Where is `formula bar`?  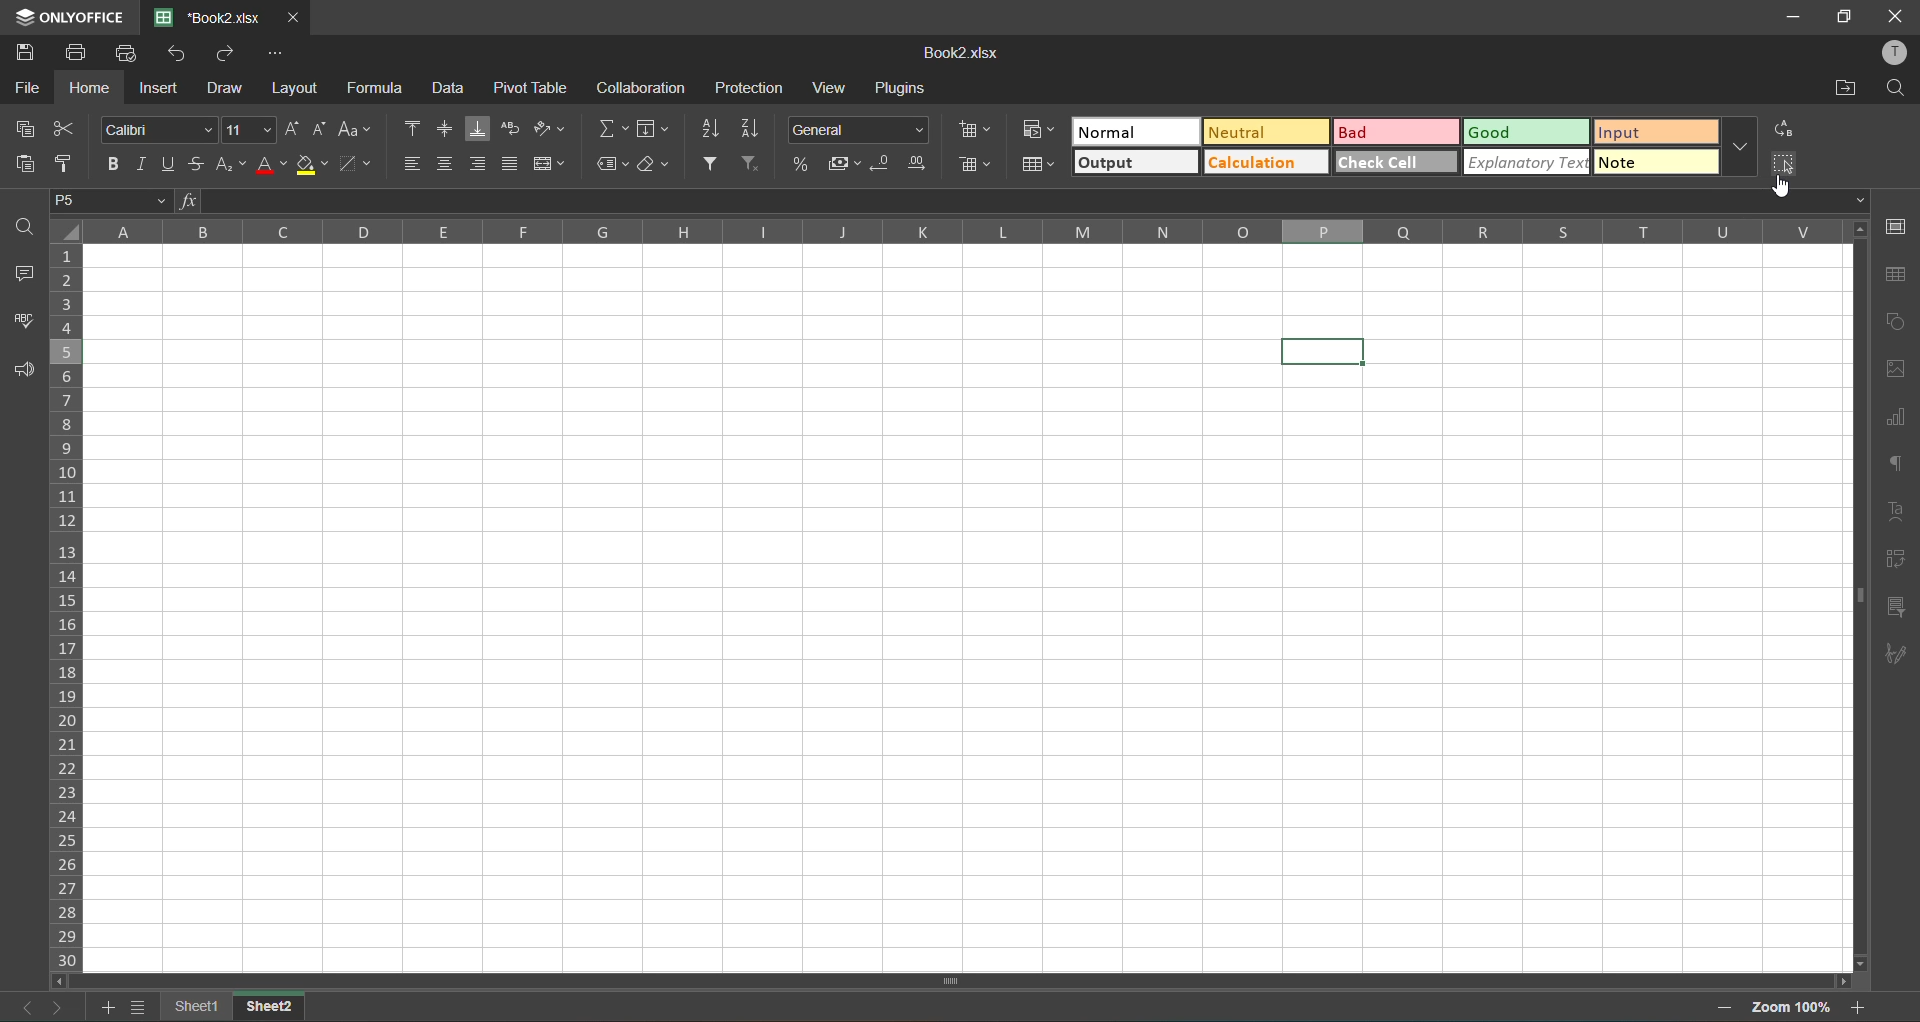
formula bar is located at coordinates (1037, 204).